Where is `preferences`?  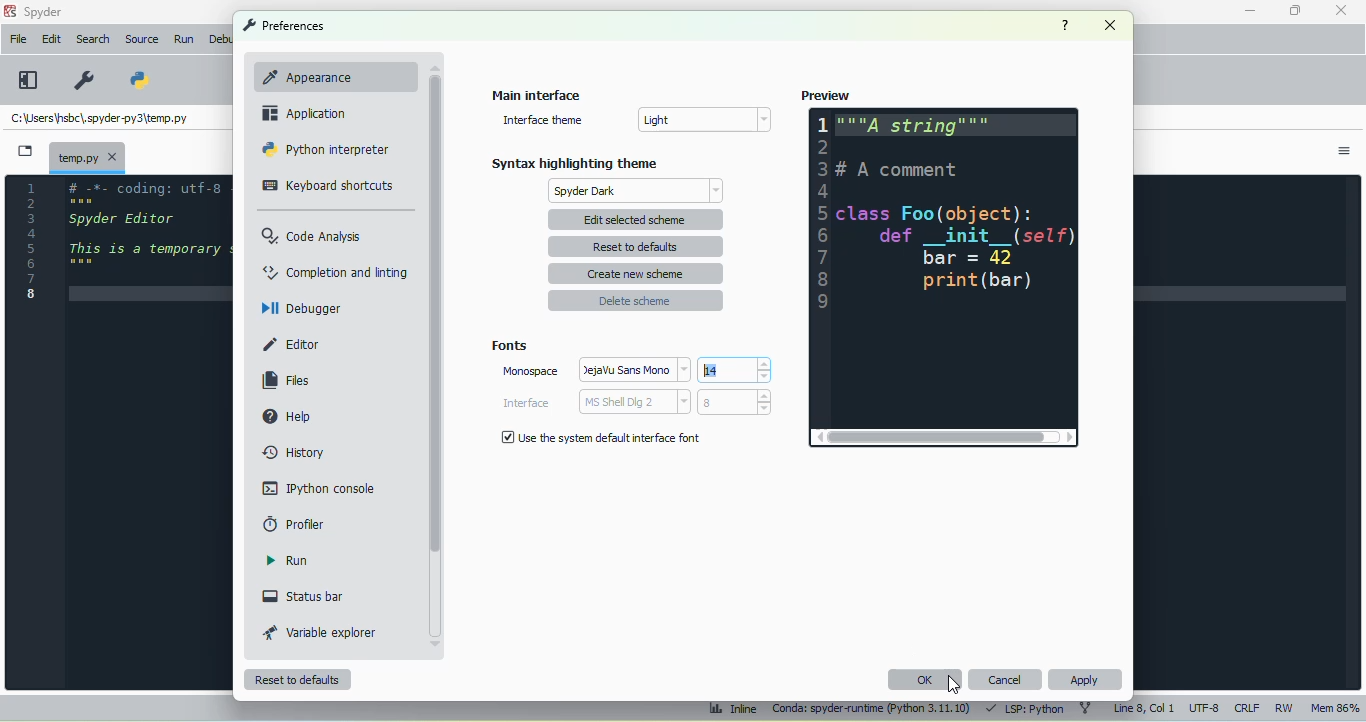
preferences is located at coordinates (283, 25).